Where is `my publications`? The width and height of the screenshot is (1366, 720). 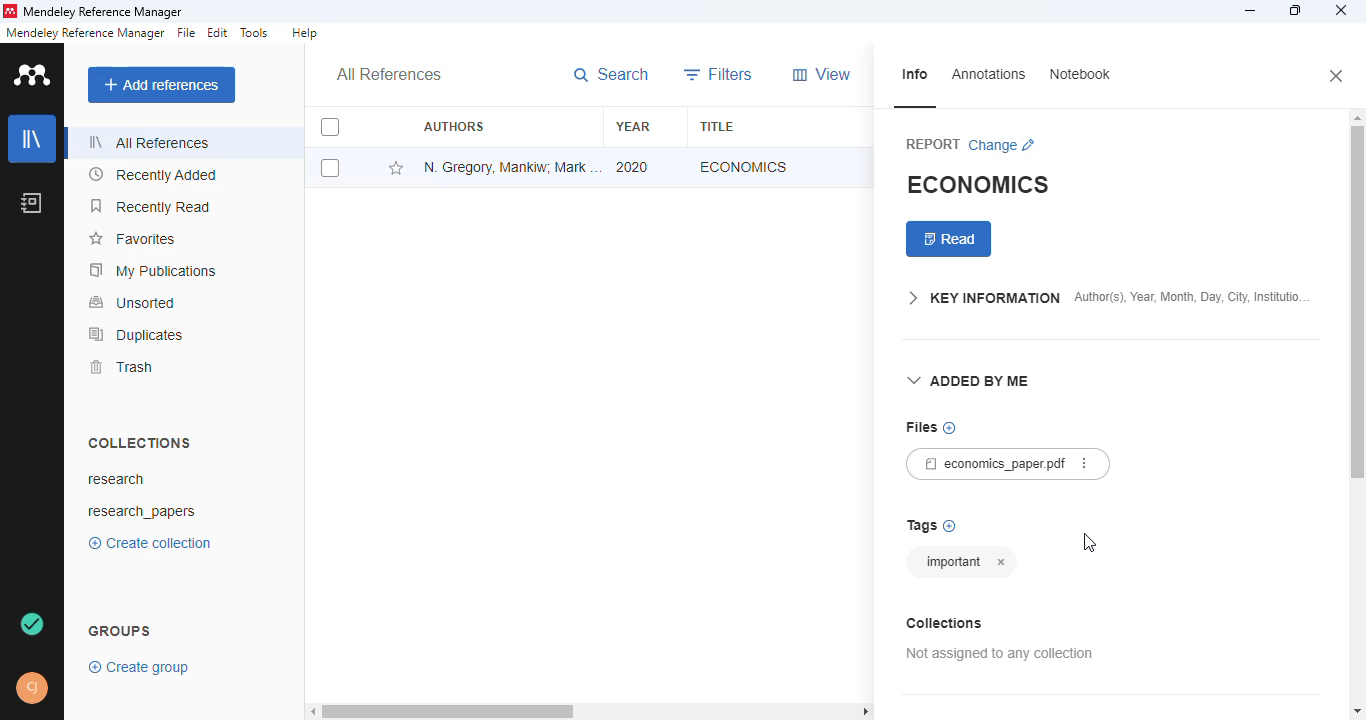 my publications is located at coordinates (153, 271).